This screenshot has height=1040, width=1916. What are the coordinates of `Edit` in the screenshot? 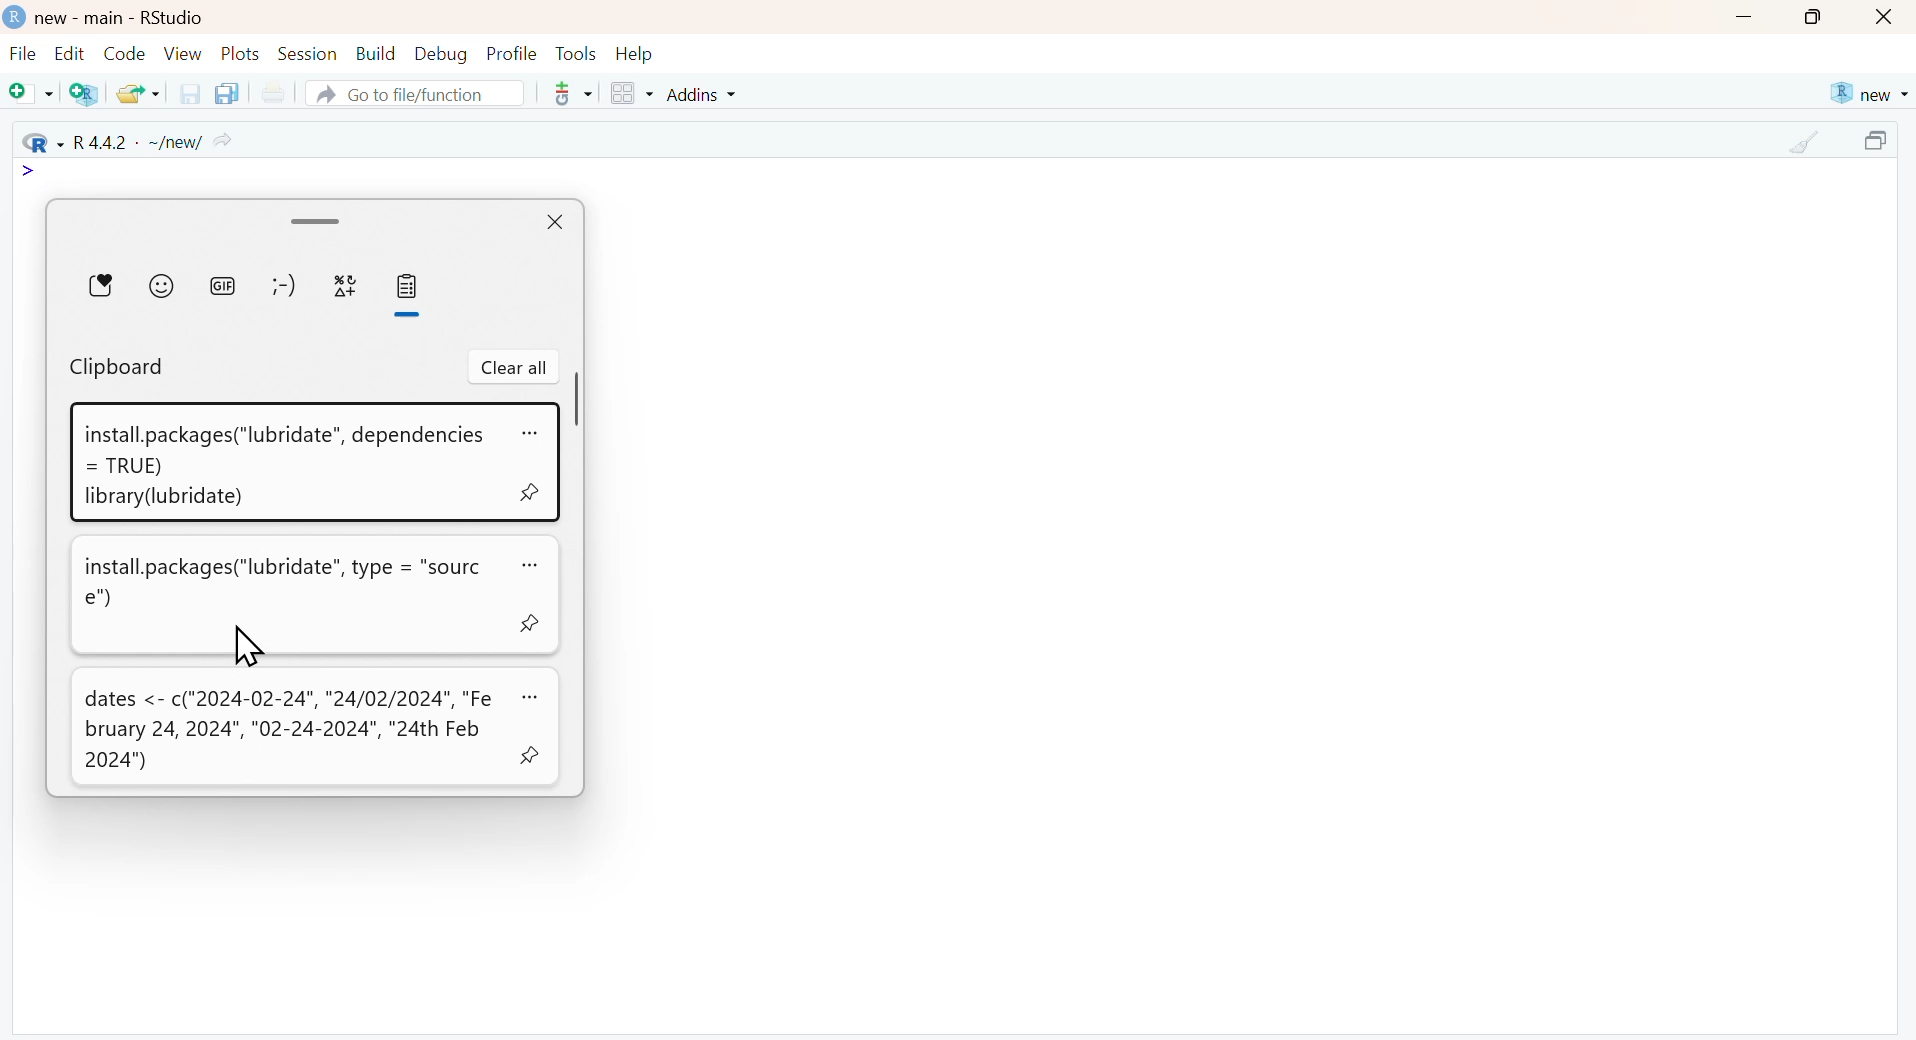 It's located at (69, 53).